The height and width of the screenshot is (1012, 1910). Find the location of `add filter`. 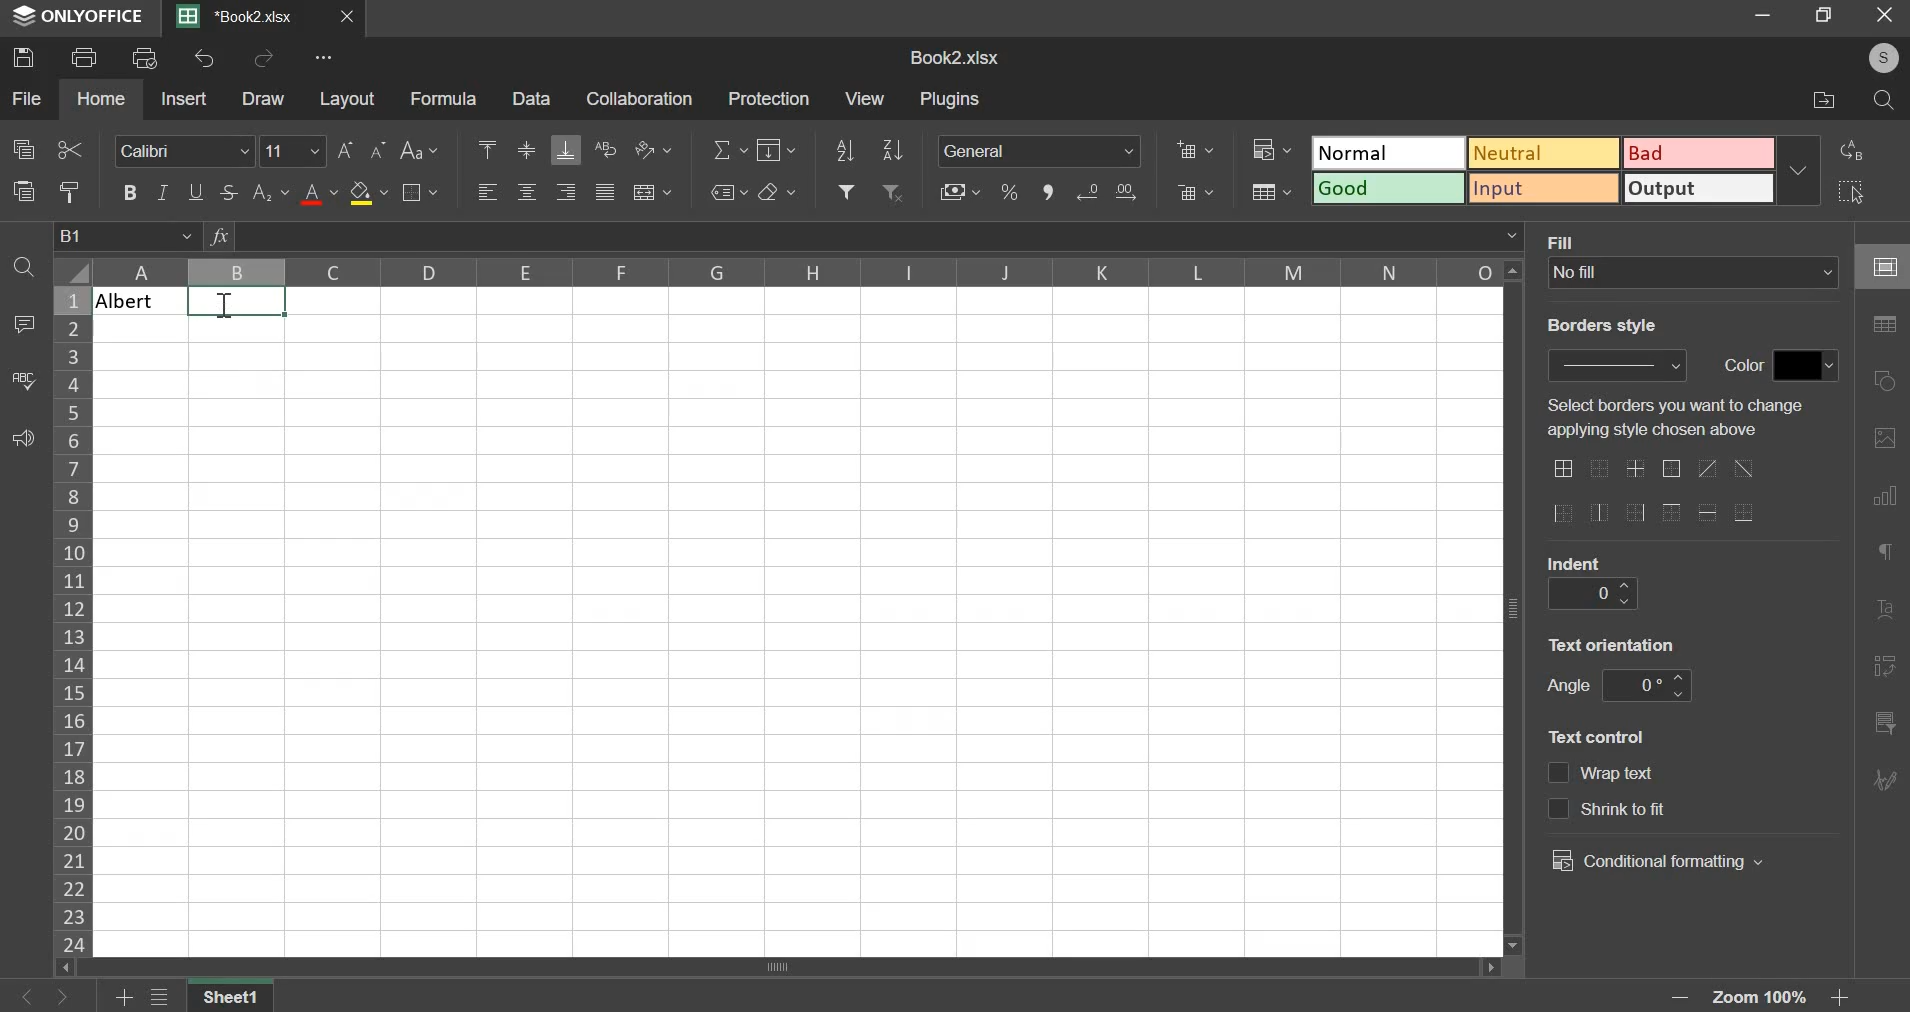

add filter is located at coordinates (847, 191).